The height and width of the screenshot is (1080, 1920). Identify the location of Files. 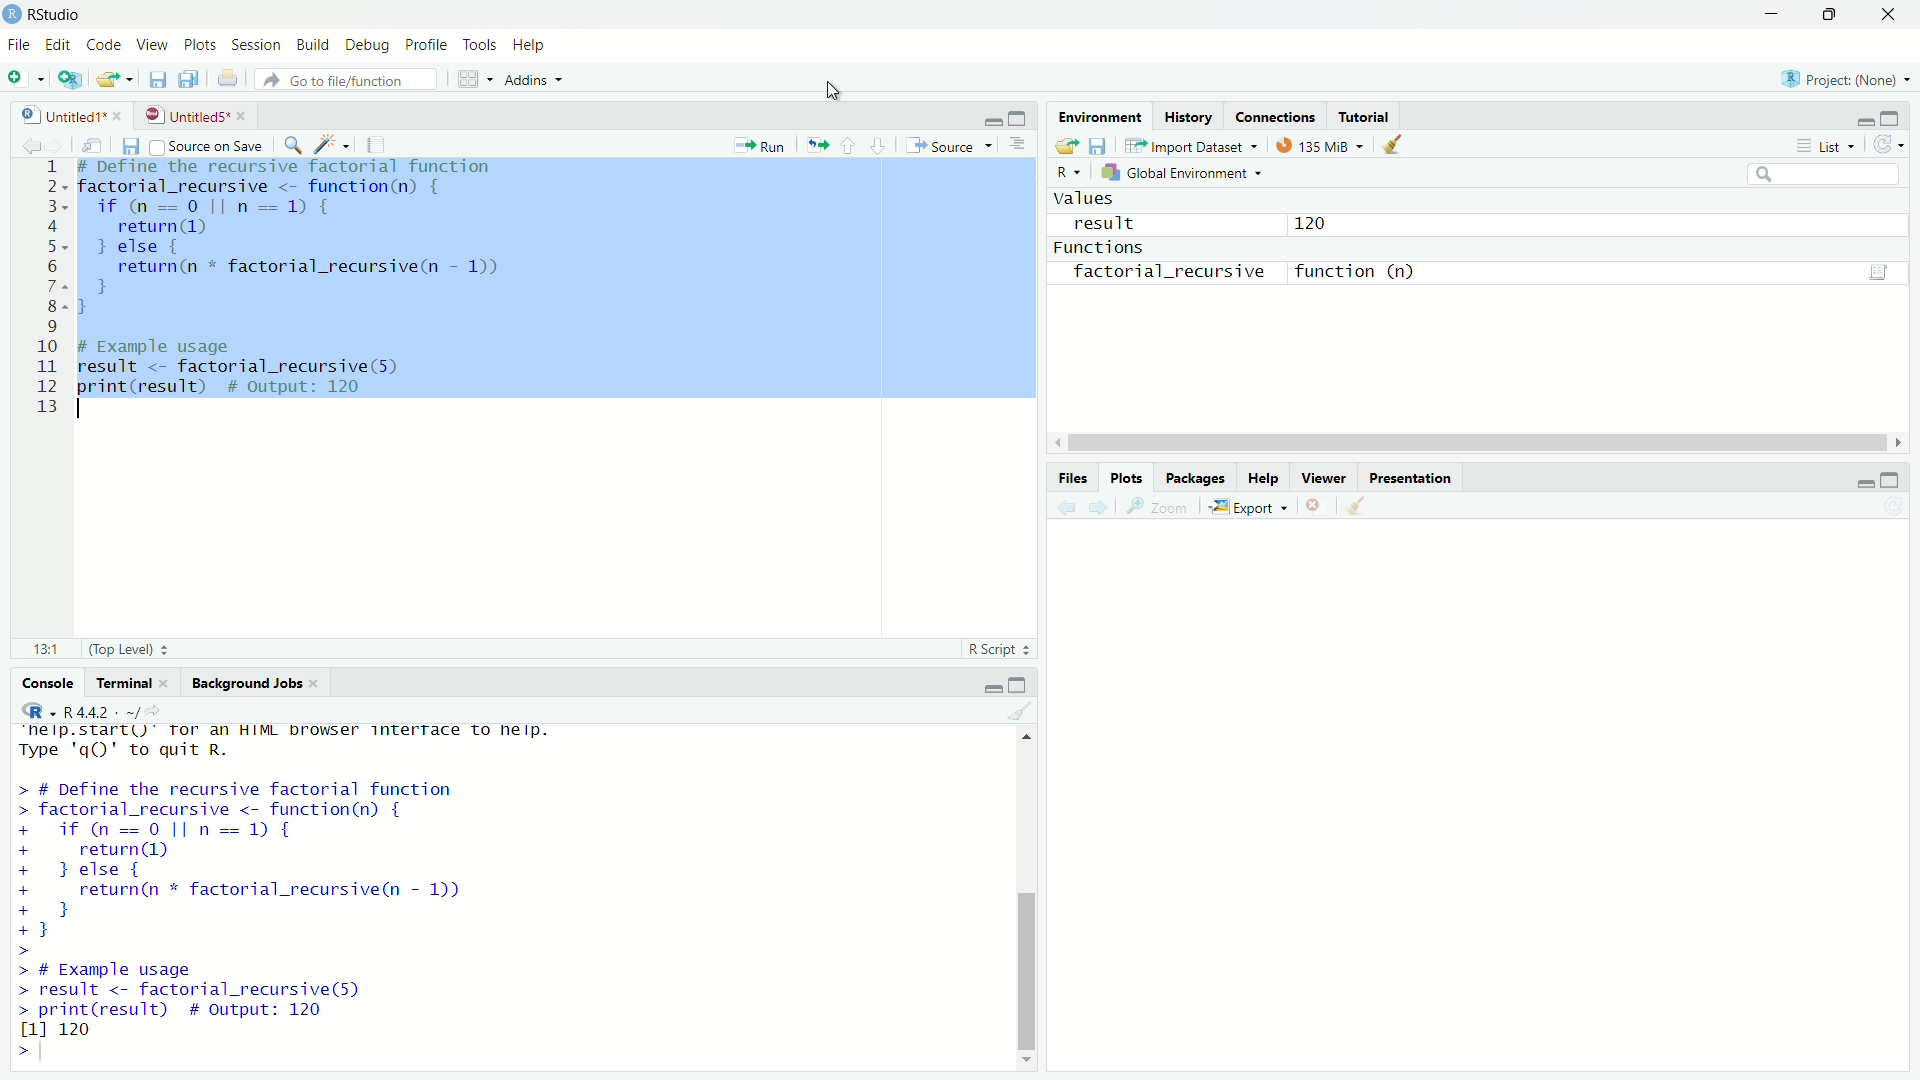
(1074, 477).